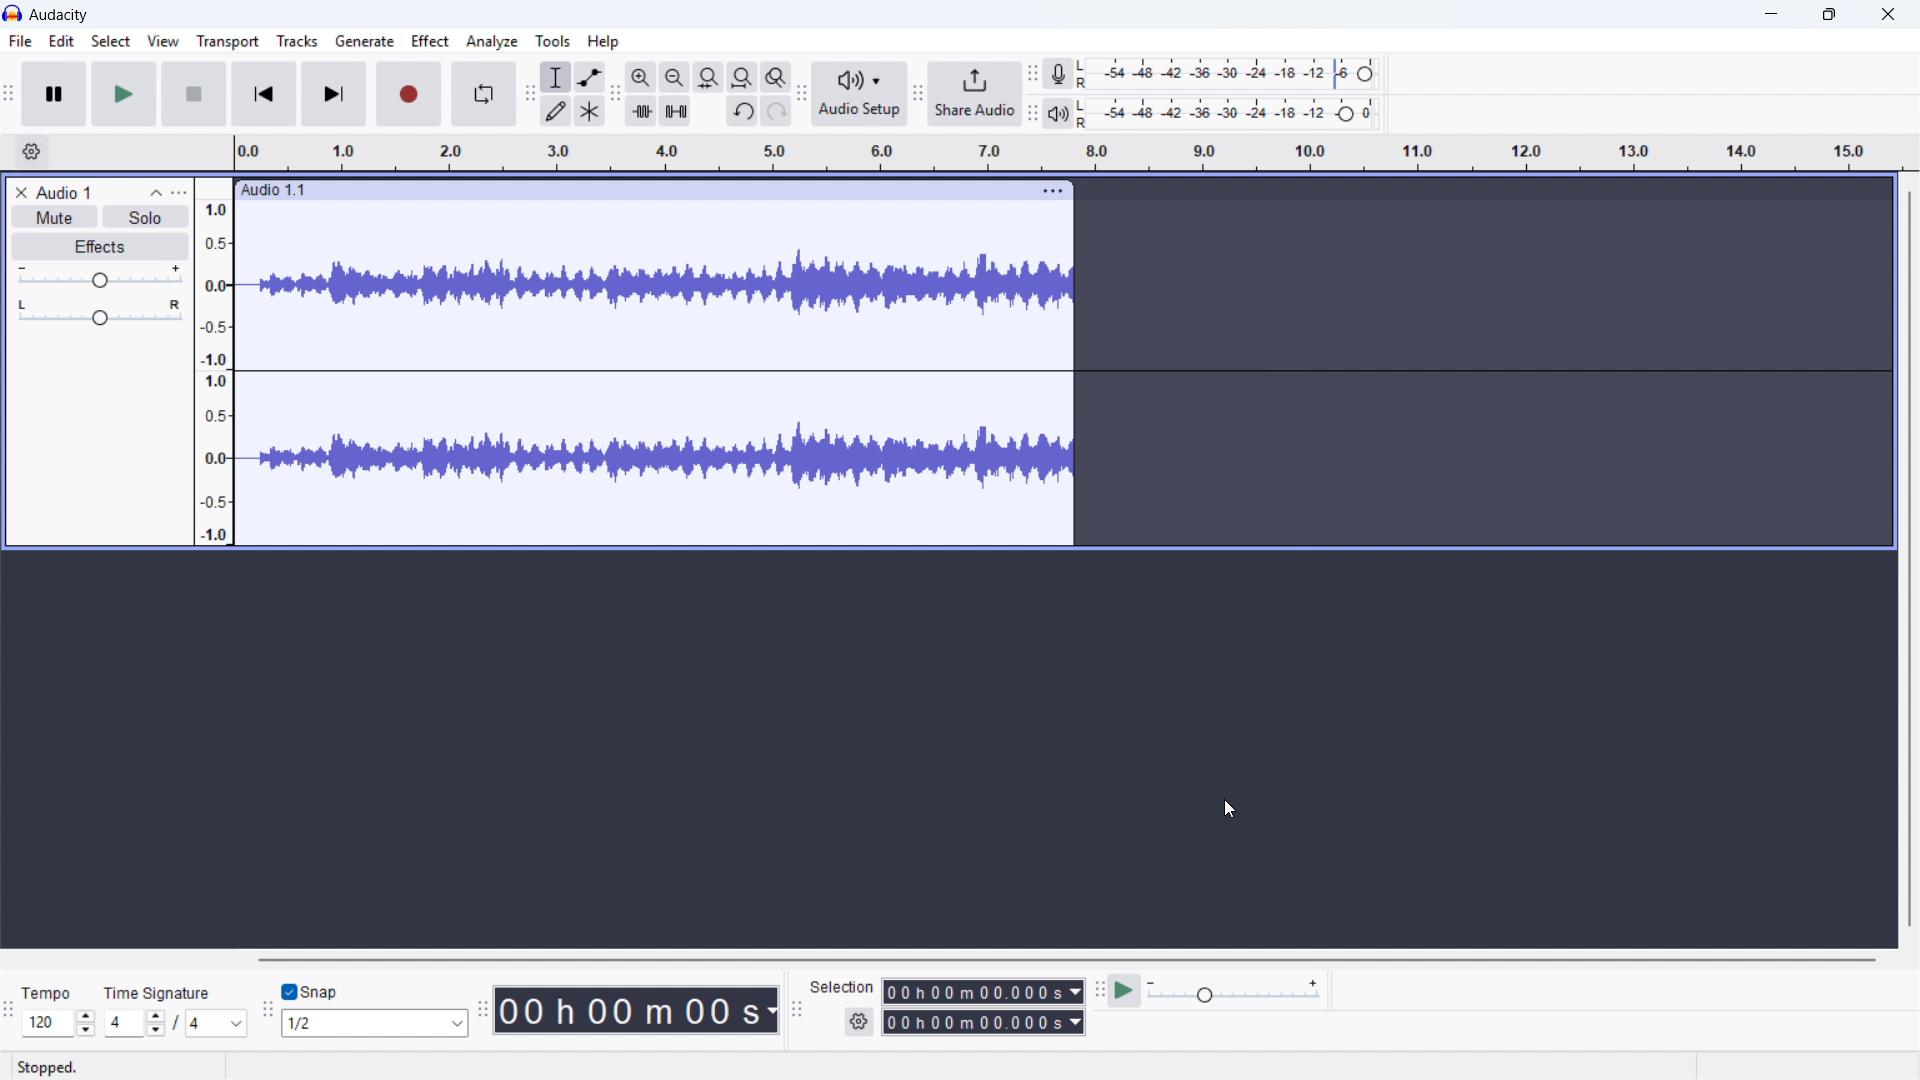 This screenshot has width=1920, height=1080. Describe the element at coordinates (483, 1009) in the screenshot. I see `Audacity time toolbar ` at that location.